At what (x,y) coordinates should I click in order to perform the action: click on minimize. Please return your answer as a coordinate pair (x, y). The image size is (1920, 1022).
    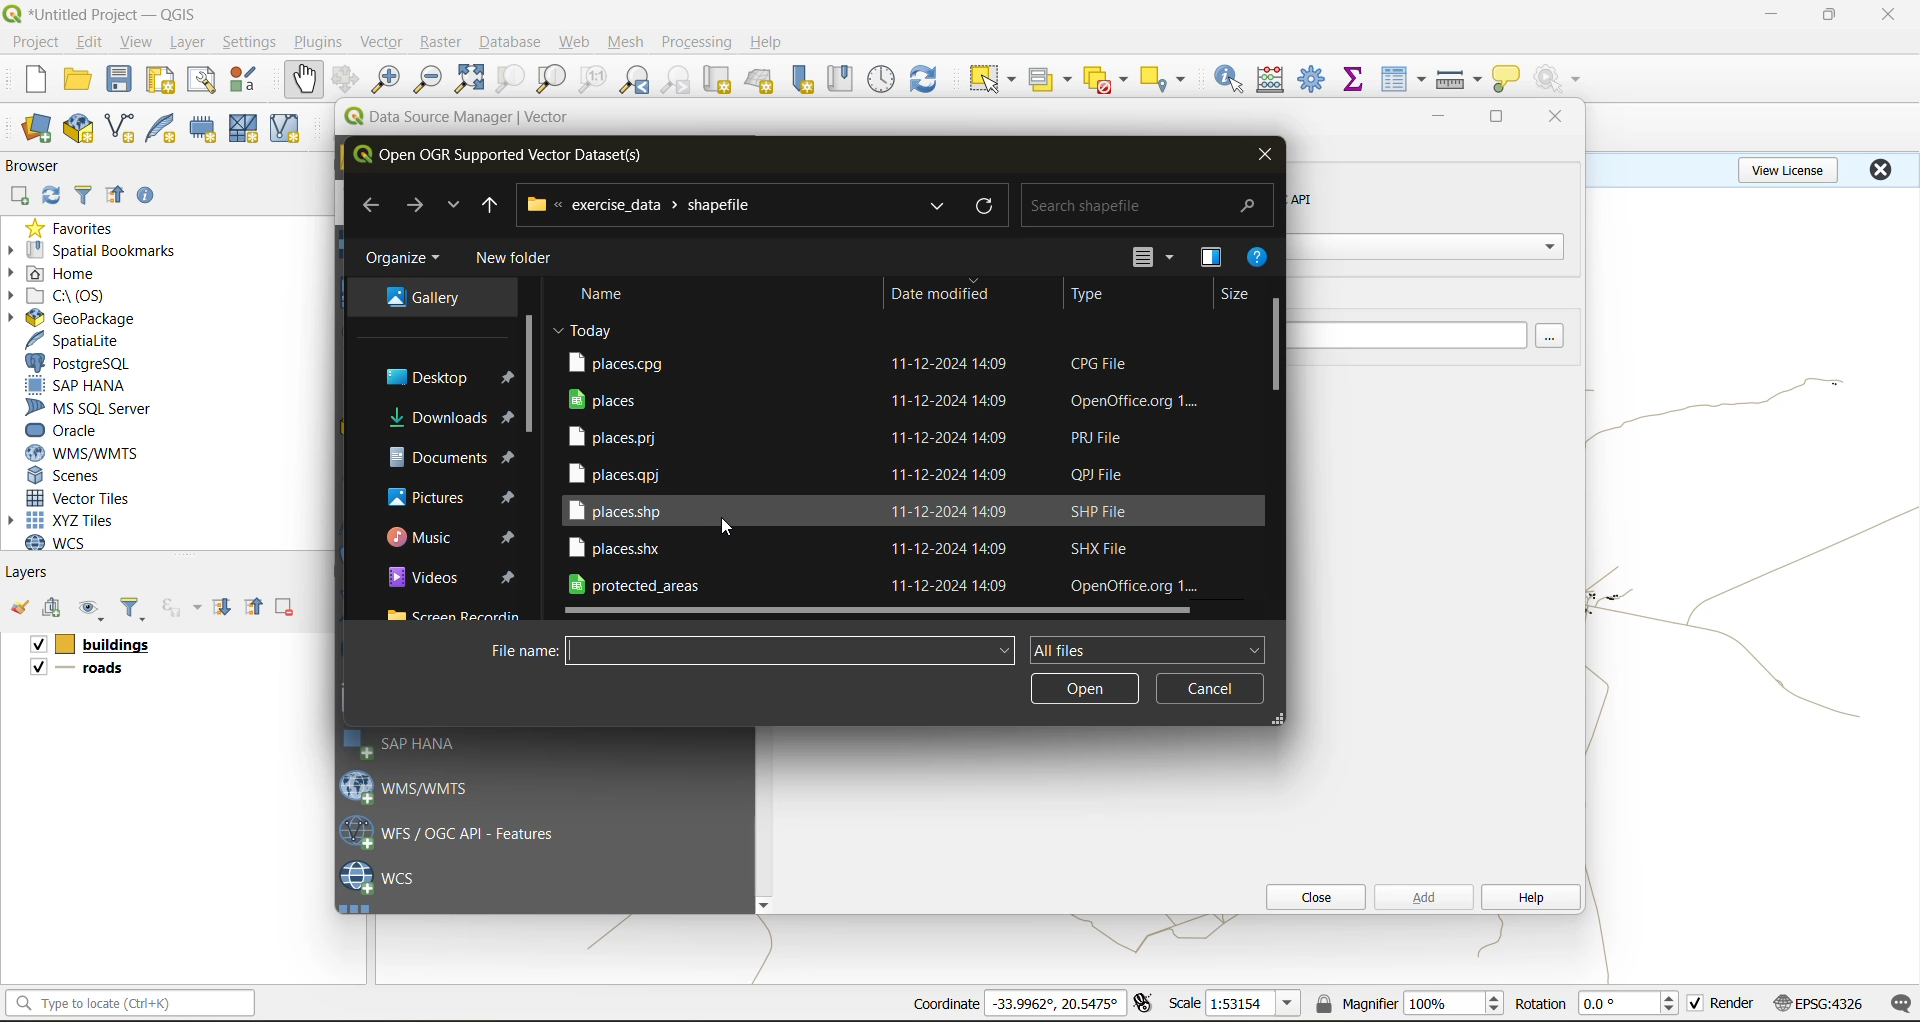
    Looking at the image, I should click on (1438, 118).